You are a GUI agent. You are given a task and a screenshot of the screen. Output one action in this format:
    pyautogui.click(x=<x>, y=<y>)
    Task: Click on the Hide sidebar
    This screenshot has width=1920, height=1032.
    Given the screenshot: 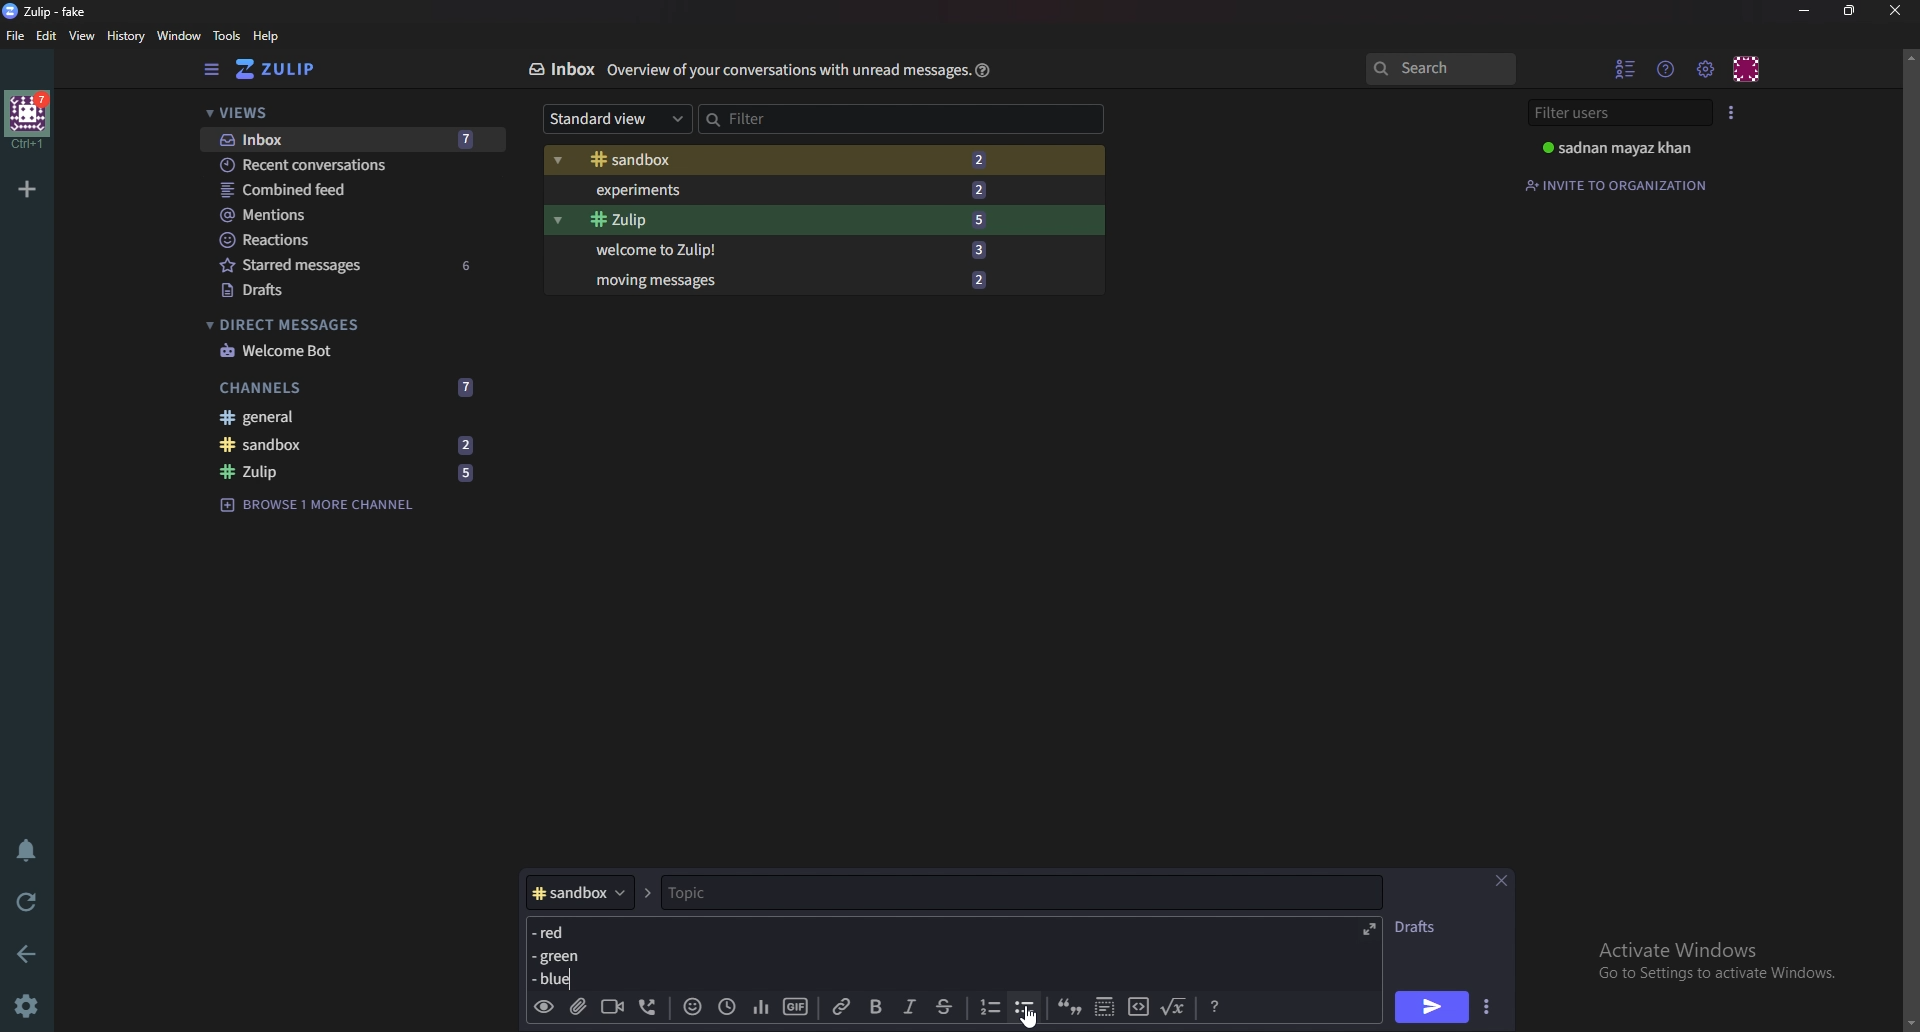 What is the action you would take?
    pyautogui.click(x=214, y=69)
    